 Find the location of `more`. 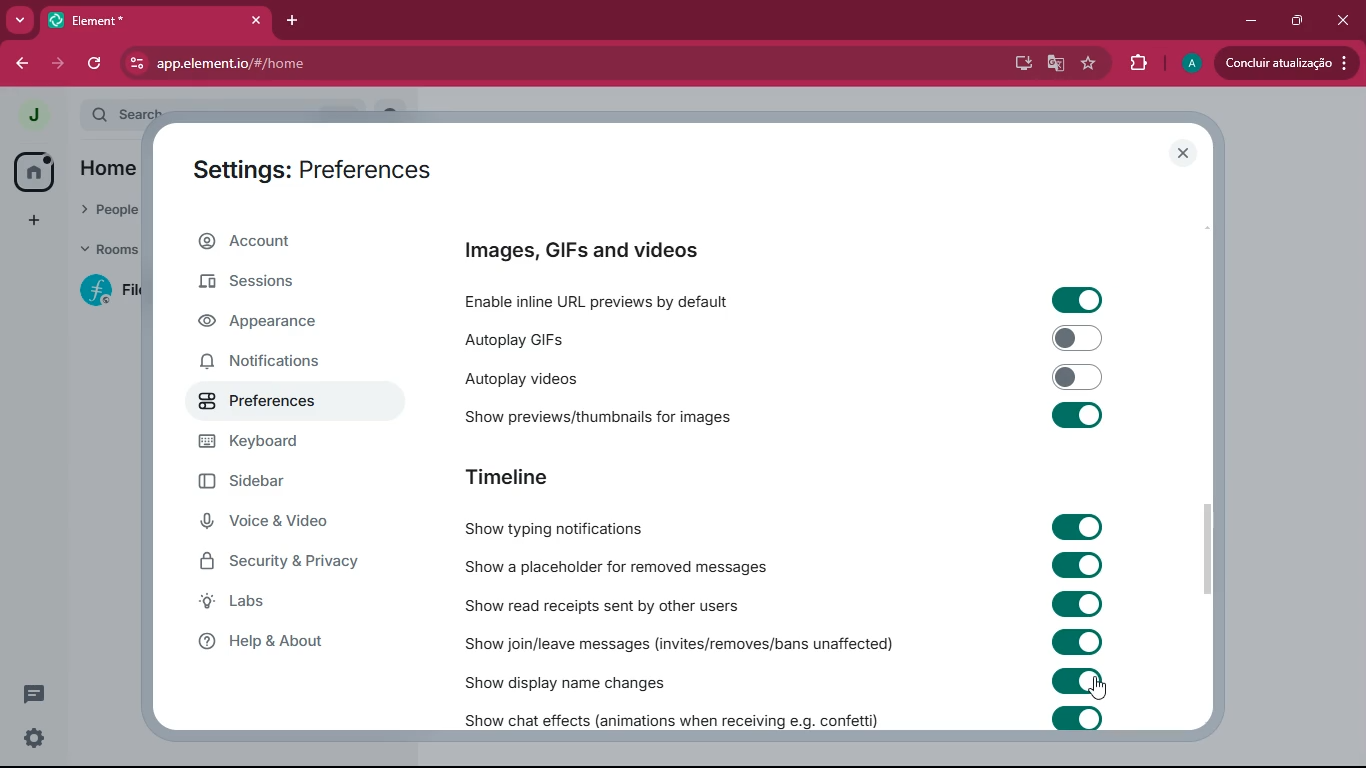

more is located at coordinates (20, 21).